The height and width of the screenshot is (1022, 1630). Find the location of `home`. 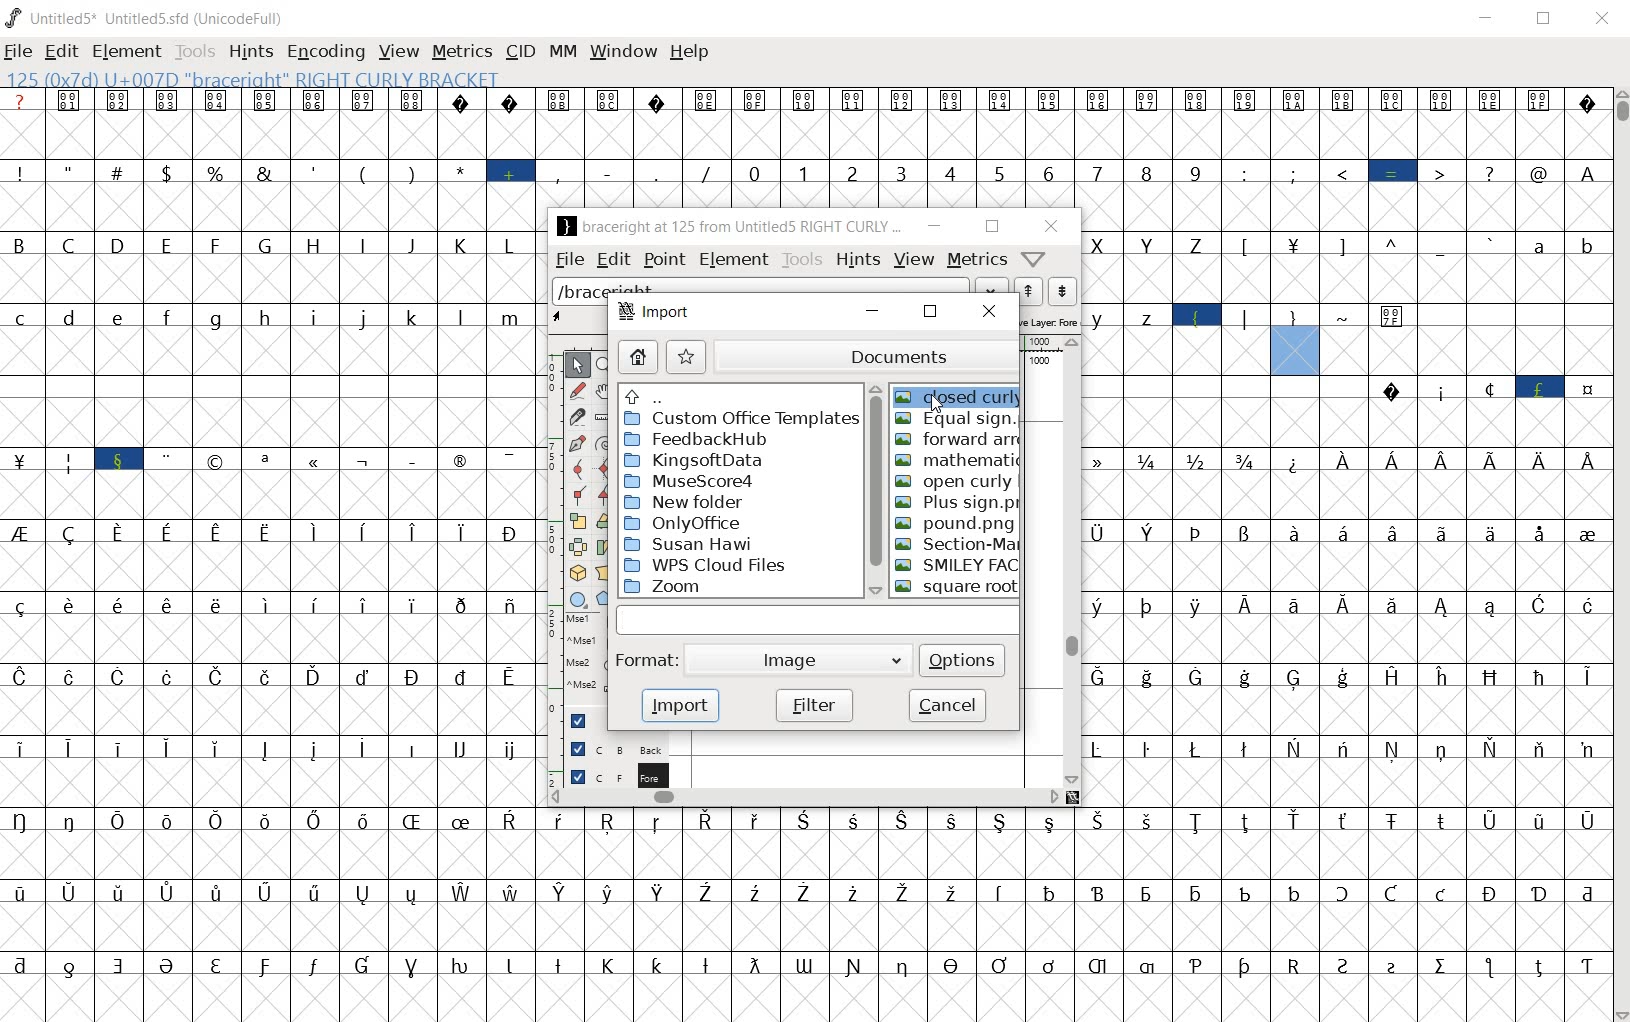

home is located at coordinates (637, 358).